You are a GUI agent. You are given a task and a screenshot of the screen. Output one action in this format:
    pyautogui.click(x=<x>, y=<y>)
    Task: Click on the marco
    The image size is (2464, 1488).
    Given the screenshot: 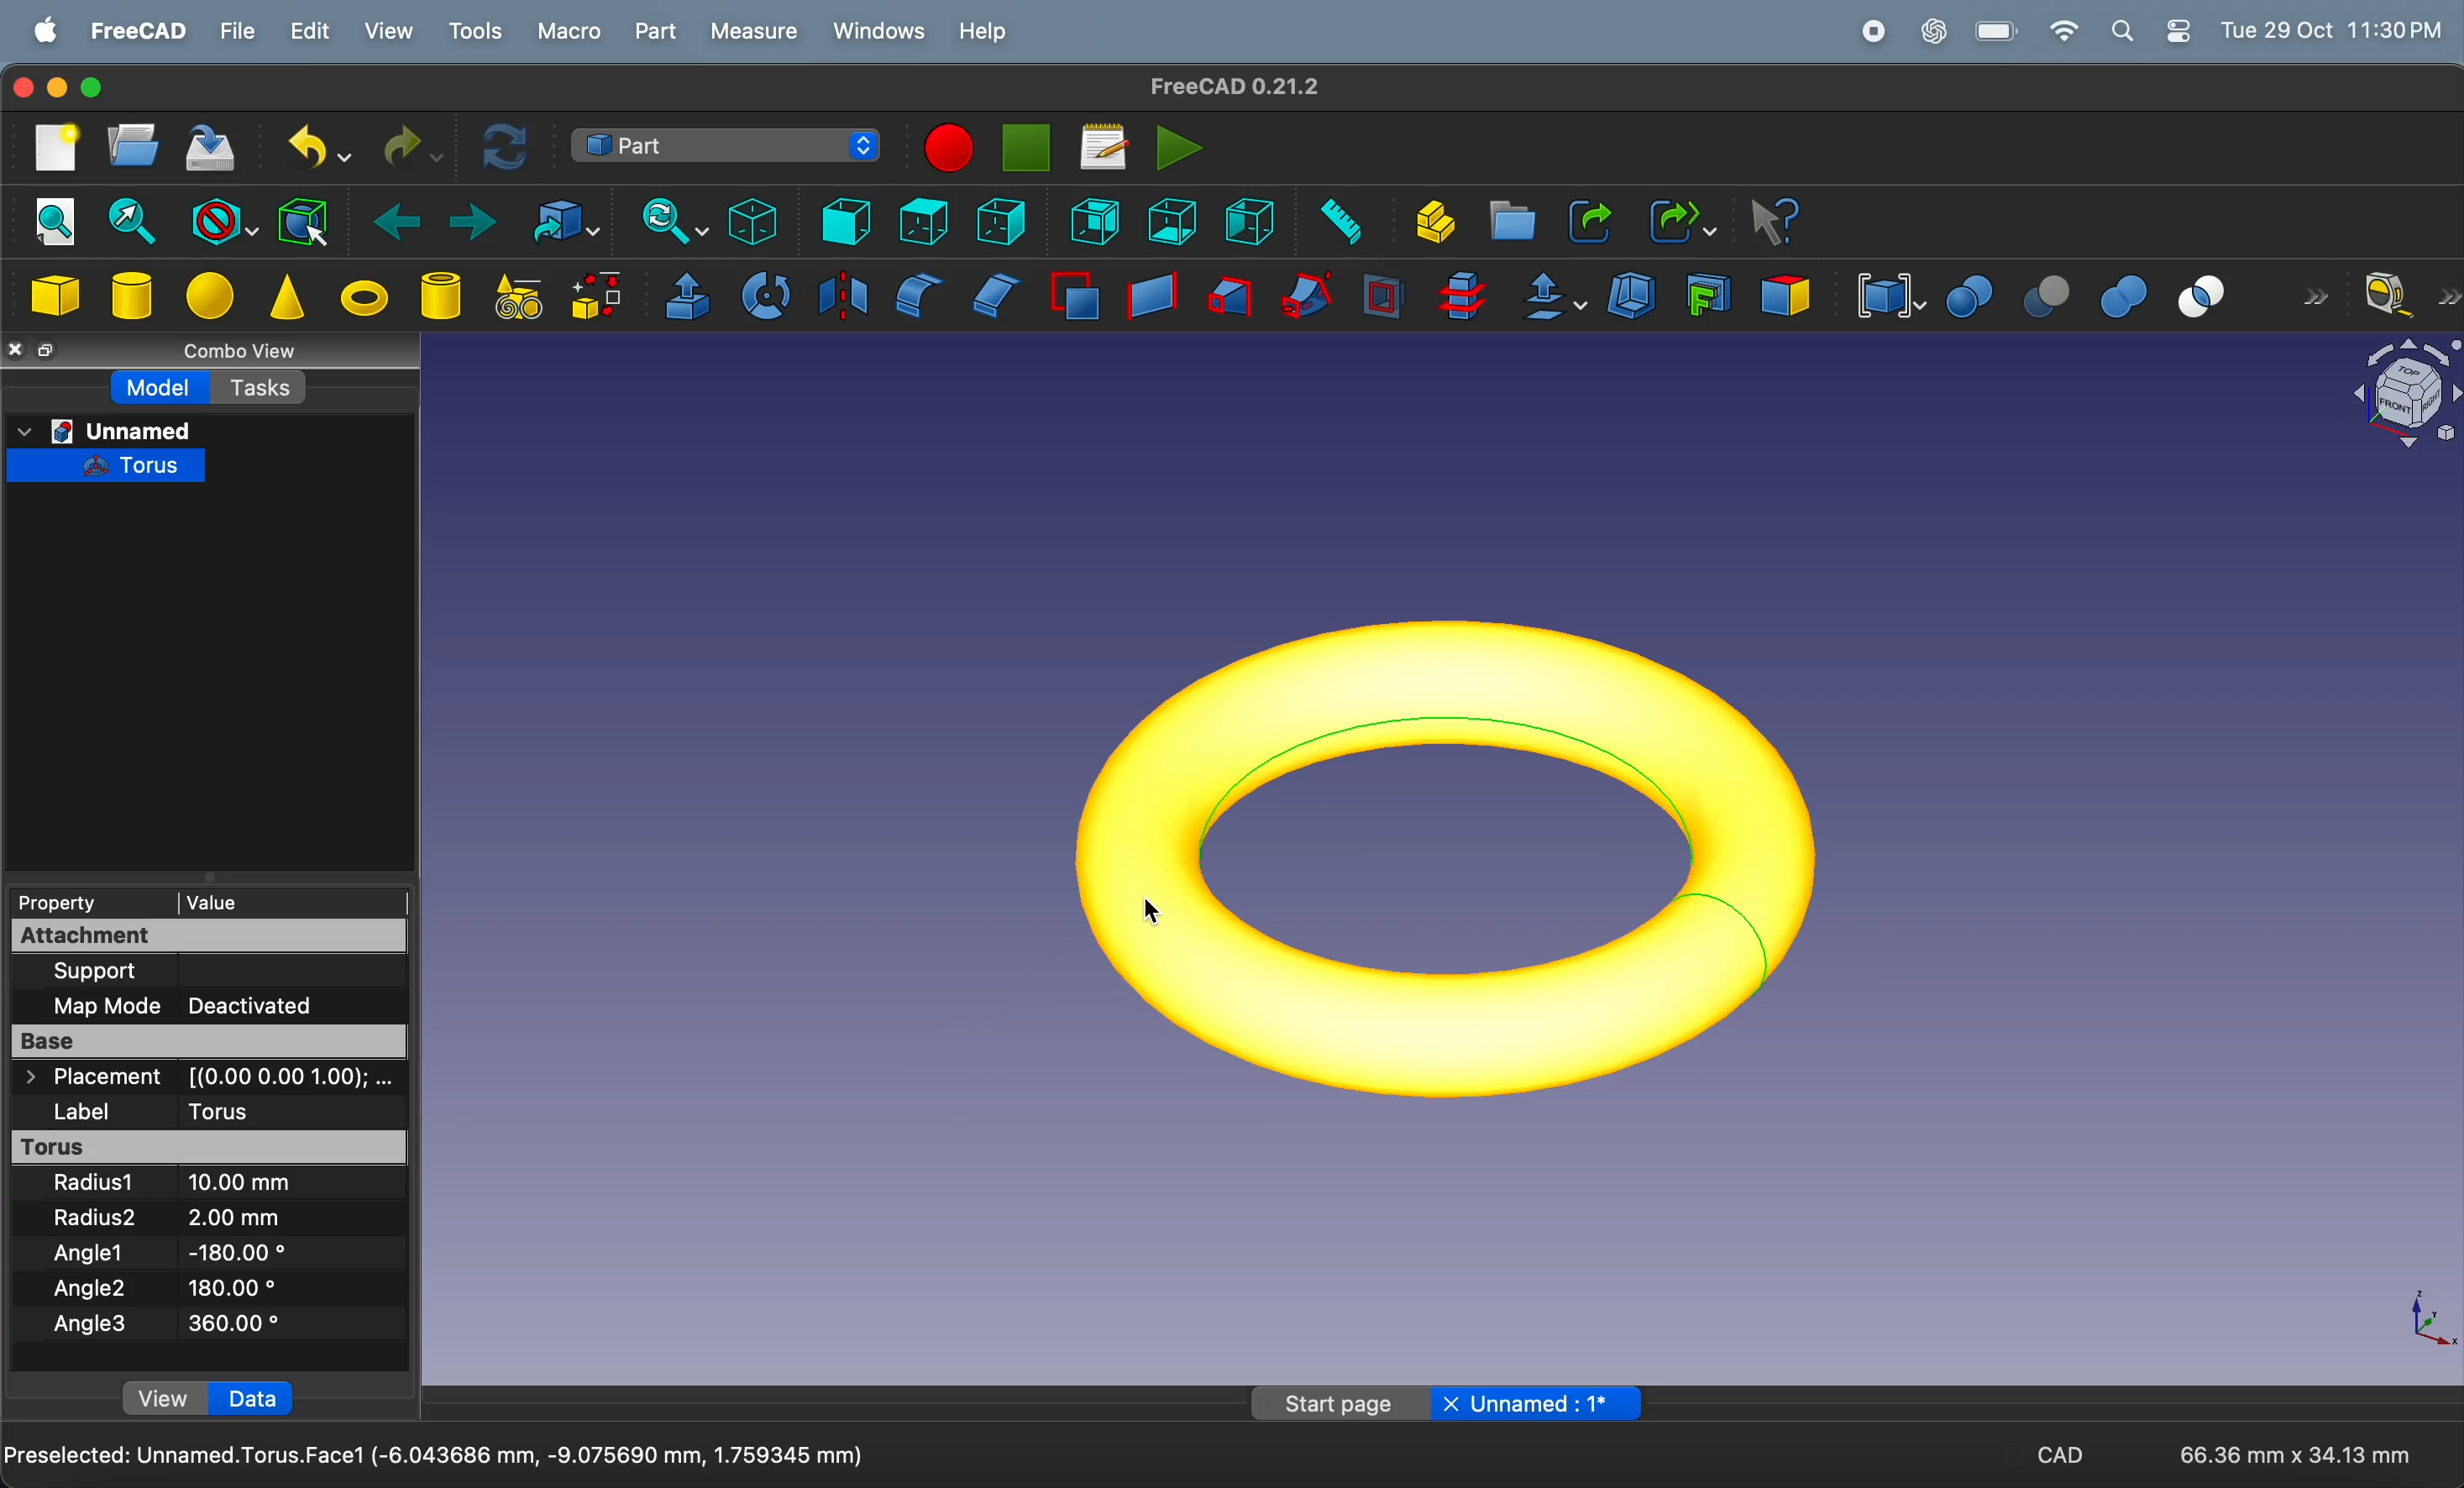 What is the action you would take?
    pyautogui.click(x=569, y=29)
    